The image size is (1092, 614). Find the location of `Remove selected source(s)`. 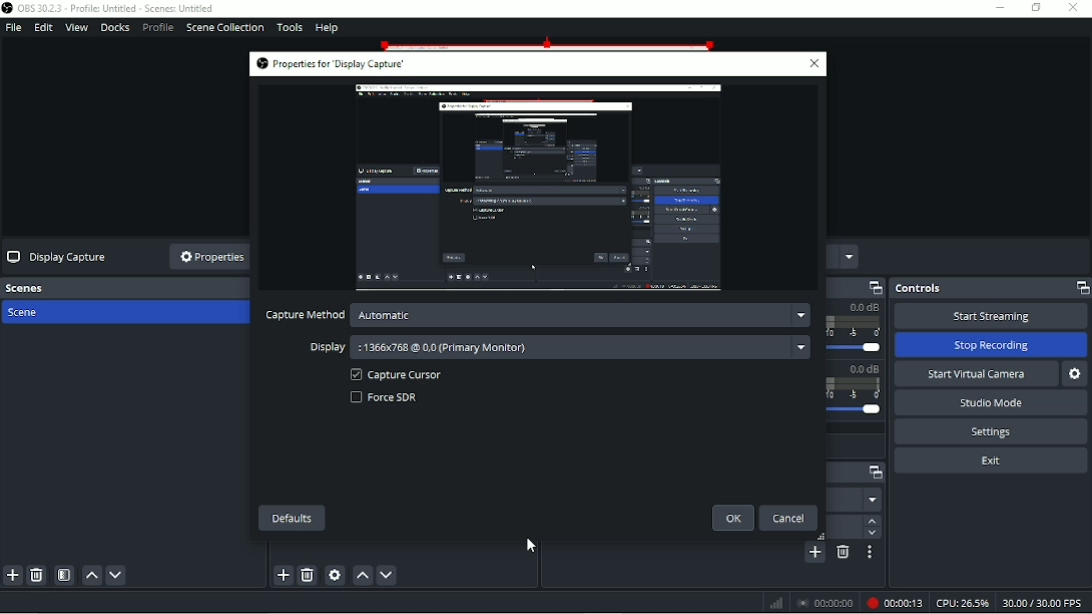

Remove selected source(s) is located at coordinates (308, 575).